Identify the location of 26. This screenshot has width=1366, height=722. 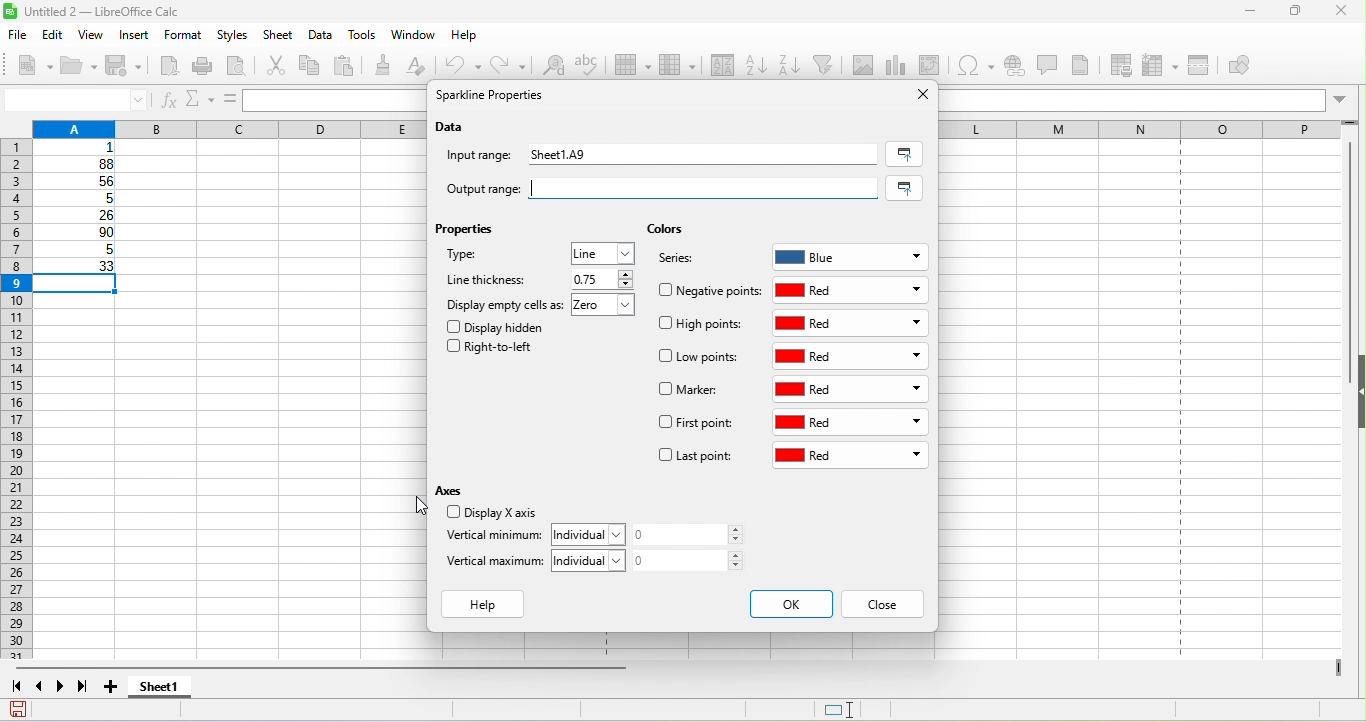
(79, 216).